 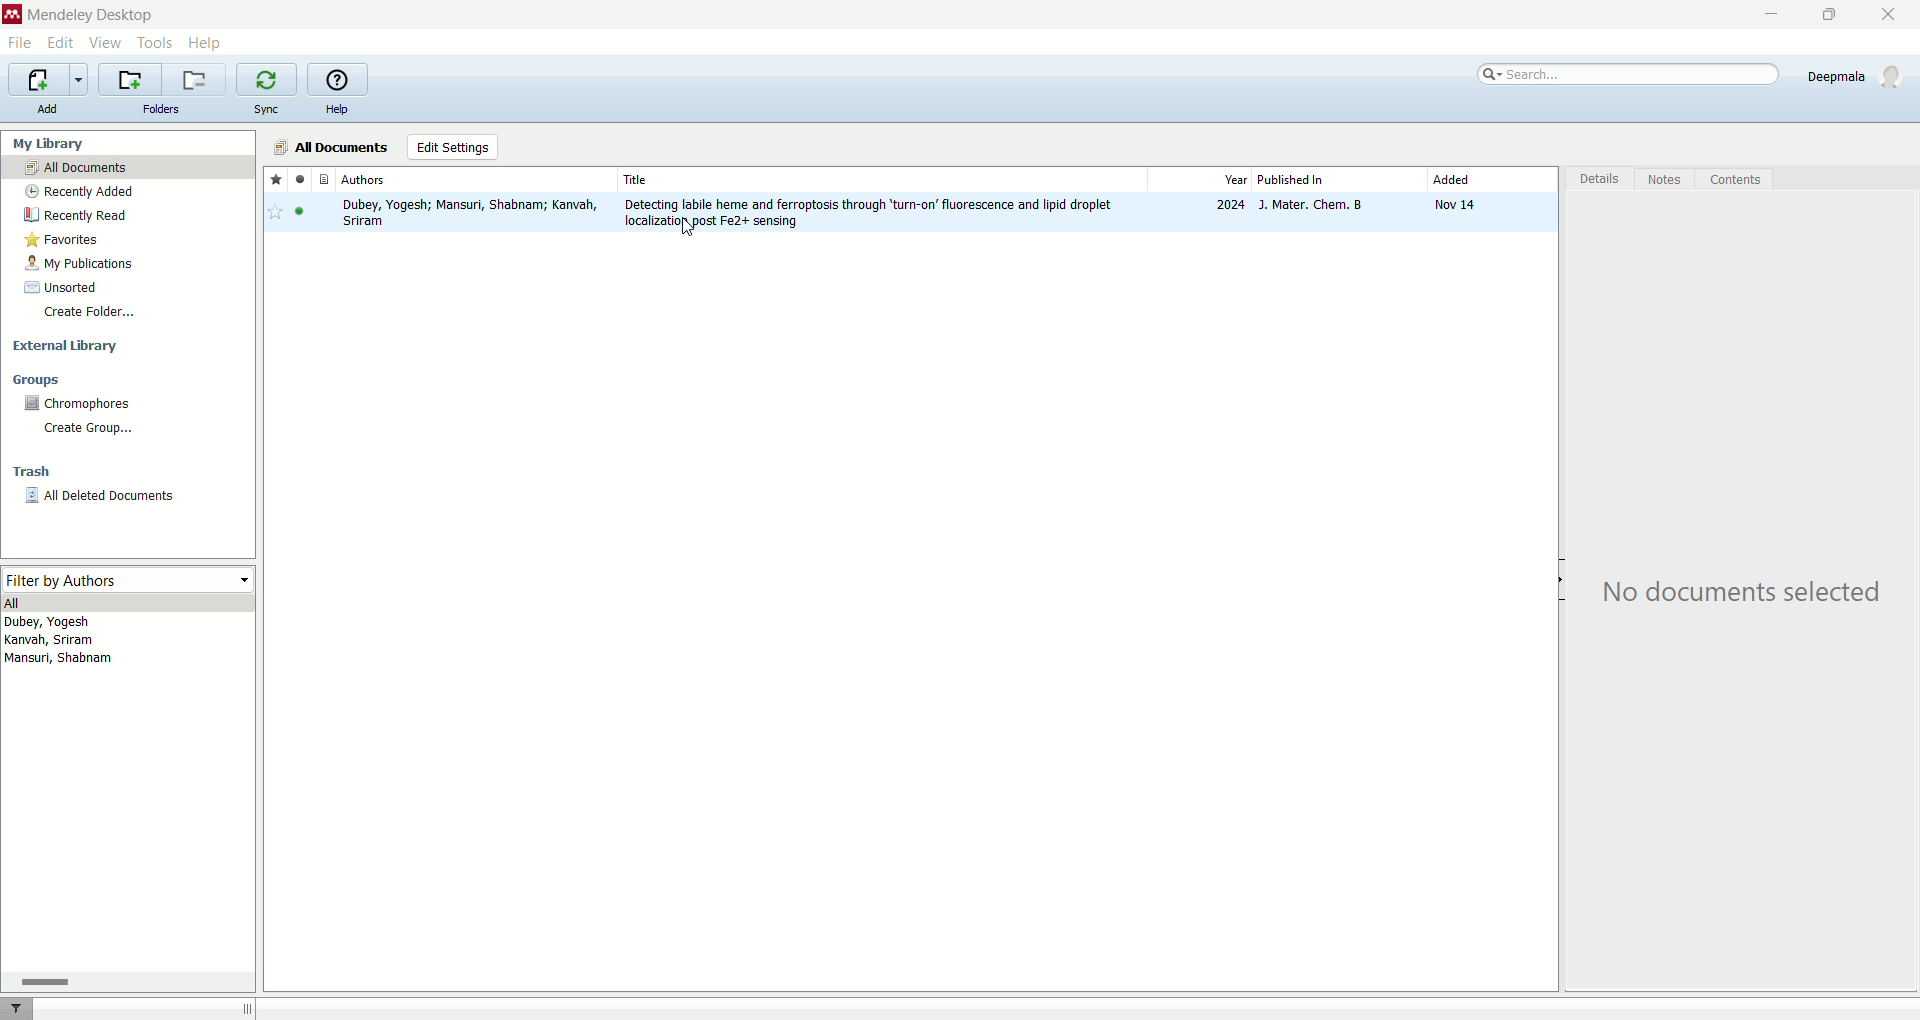 What do you see at coordinates (1669, 180) in the screenshot?
I see `notes` at bounding box center [1669, 180].